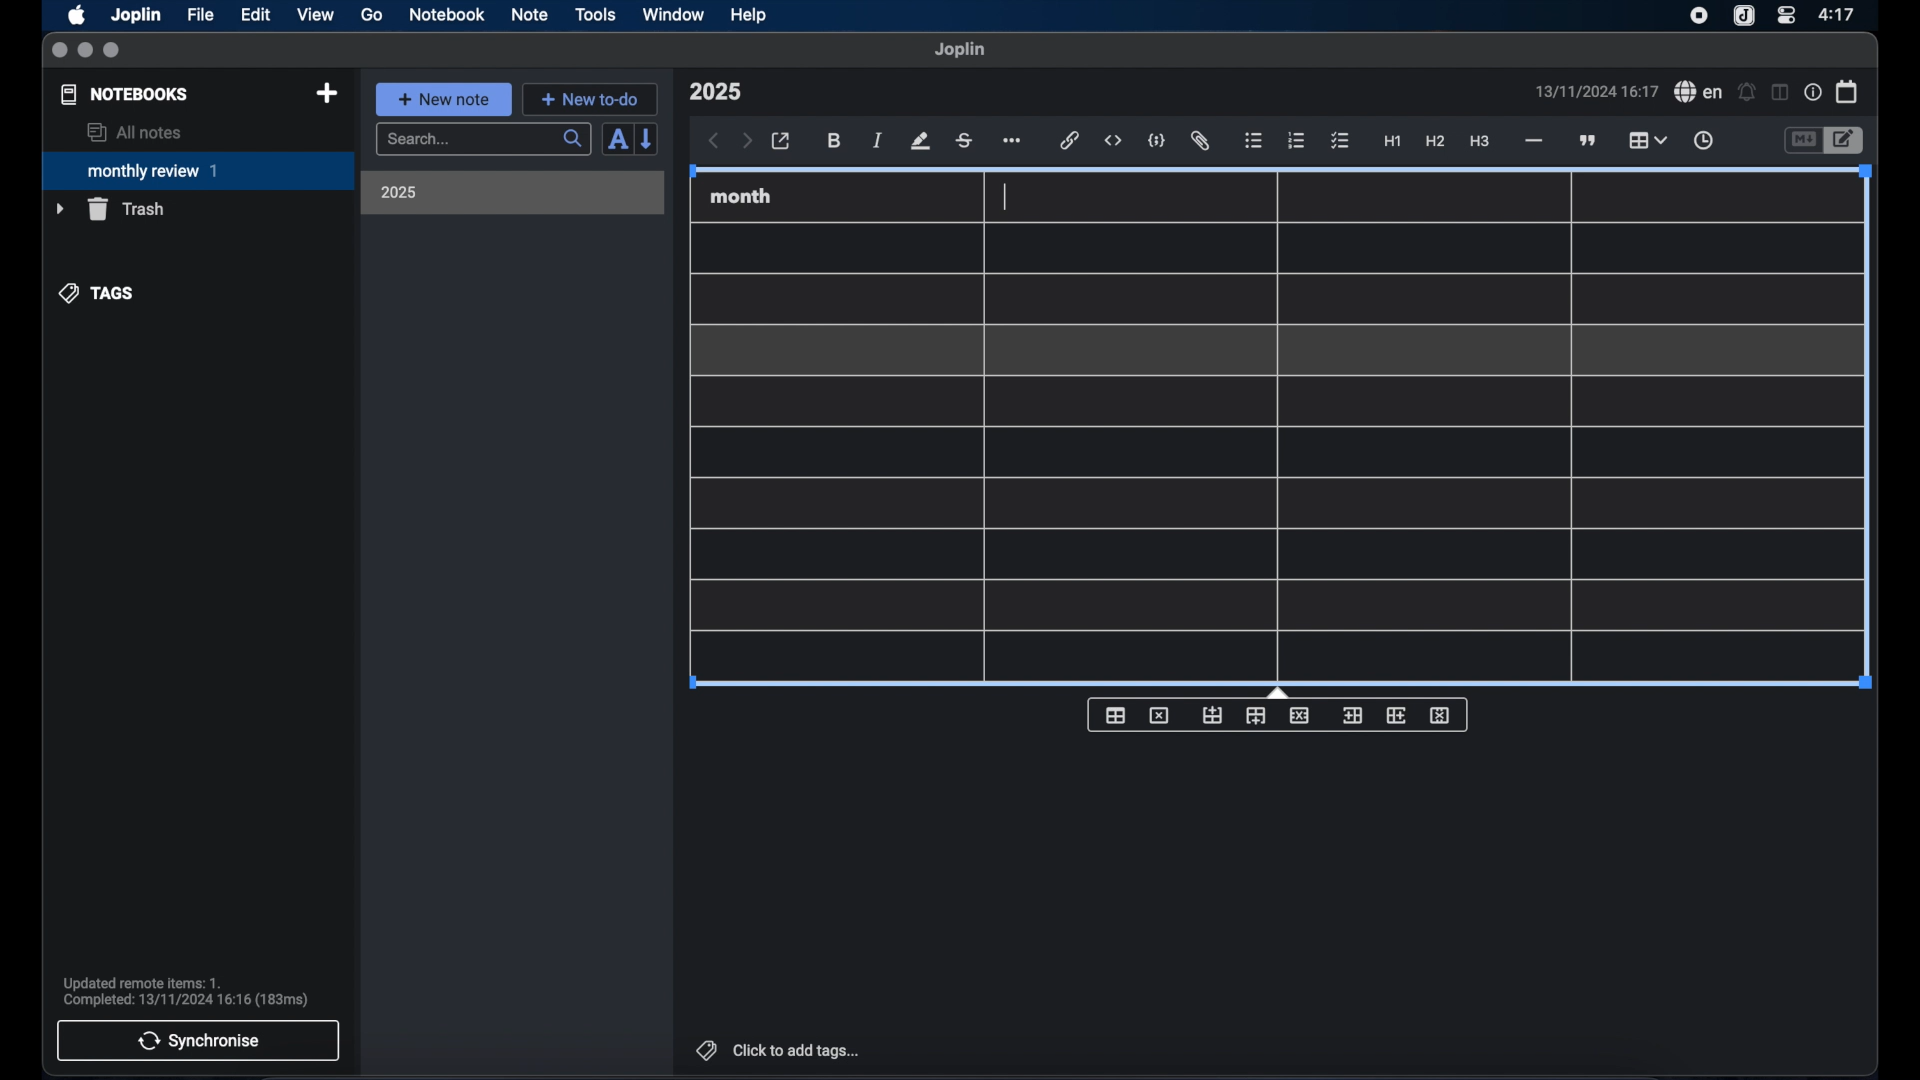  Describe the element at coordinates (447, 15) in the screenshot. I see `notebook` at that location.